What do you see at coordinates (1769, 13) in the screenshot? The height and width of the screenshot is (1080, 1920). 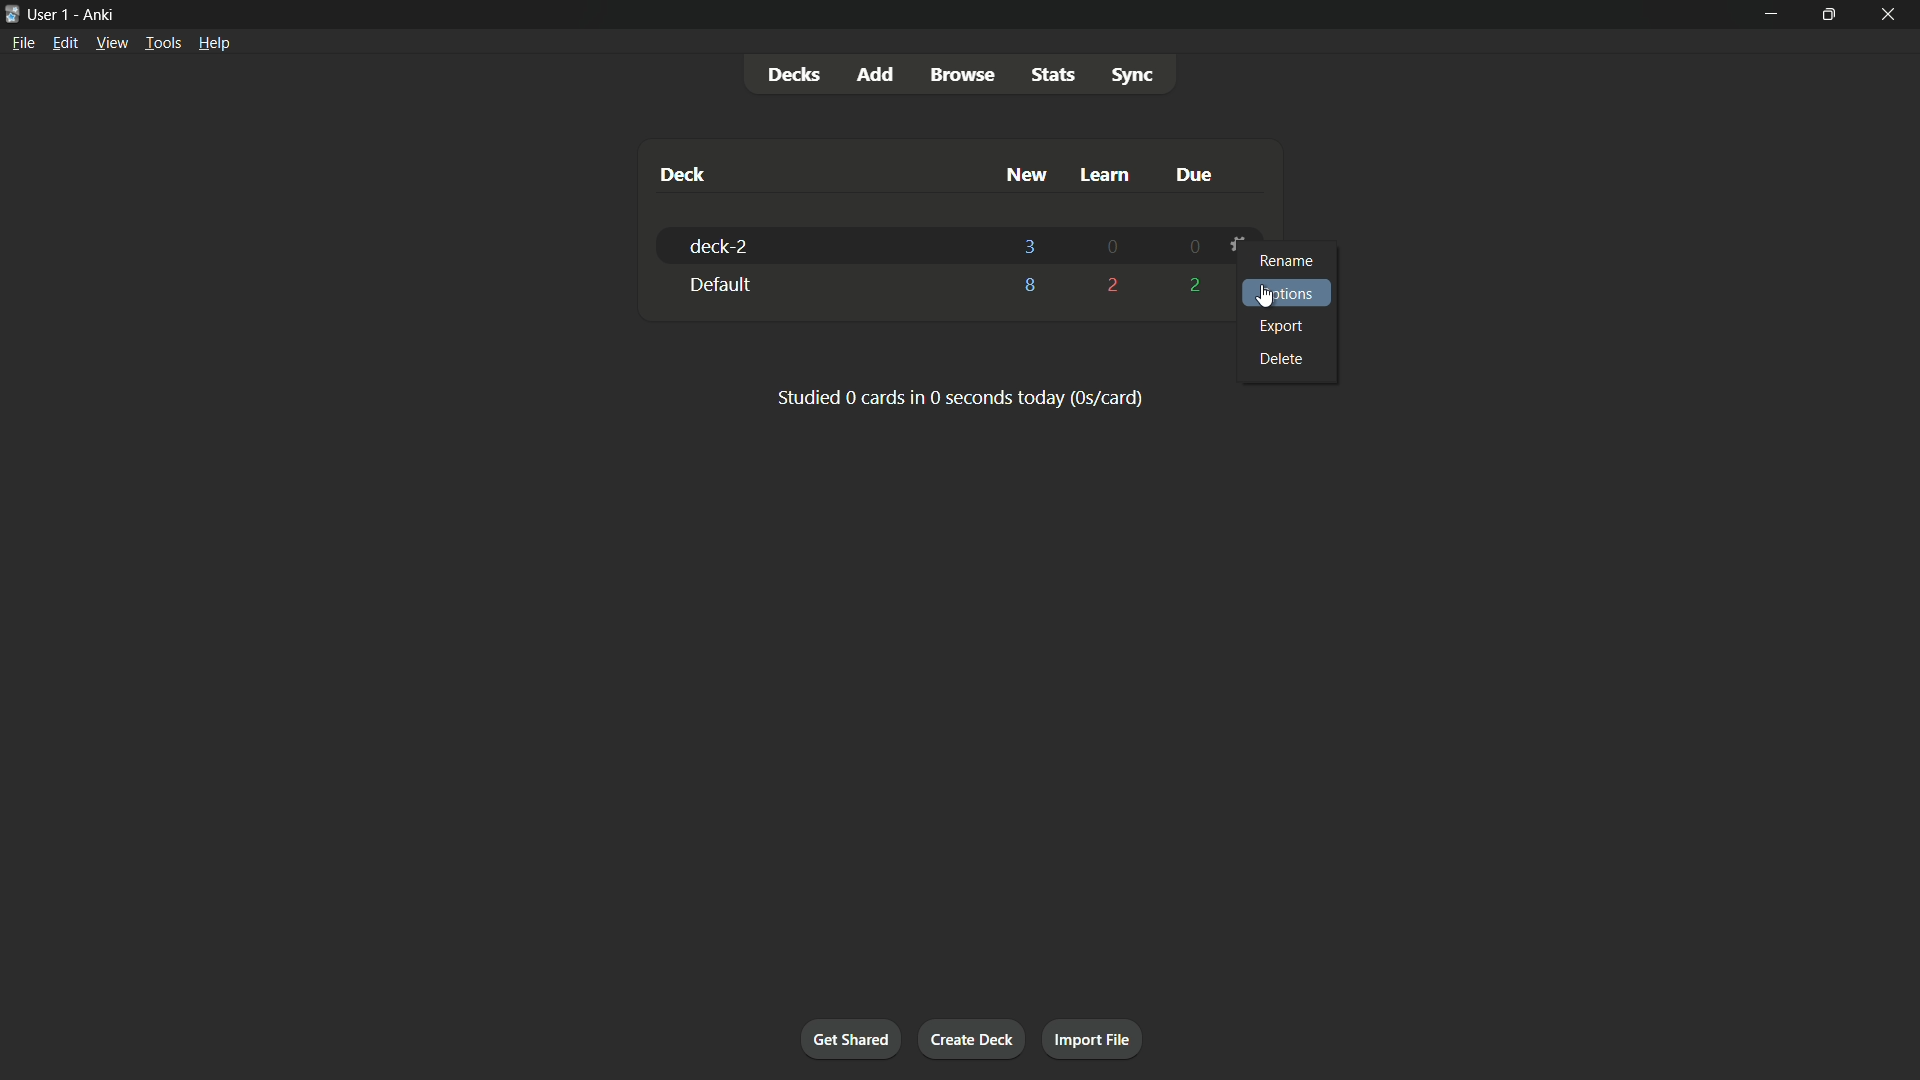 I see `minimize` at bounding box center [1769, 13].